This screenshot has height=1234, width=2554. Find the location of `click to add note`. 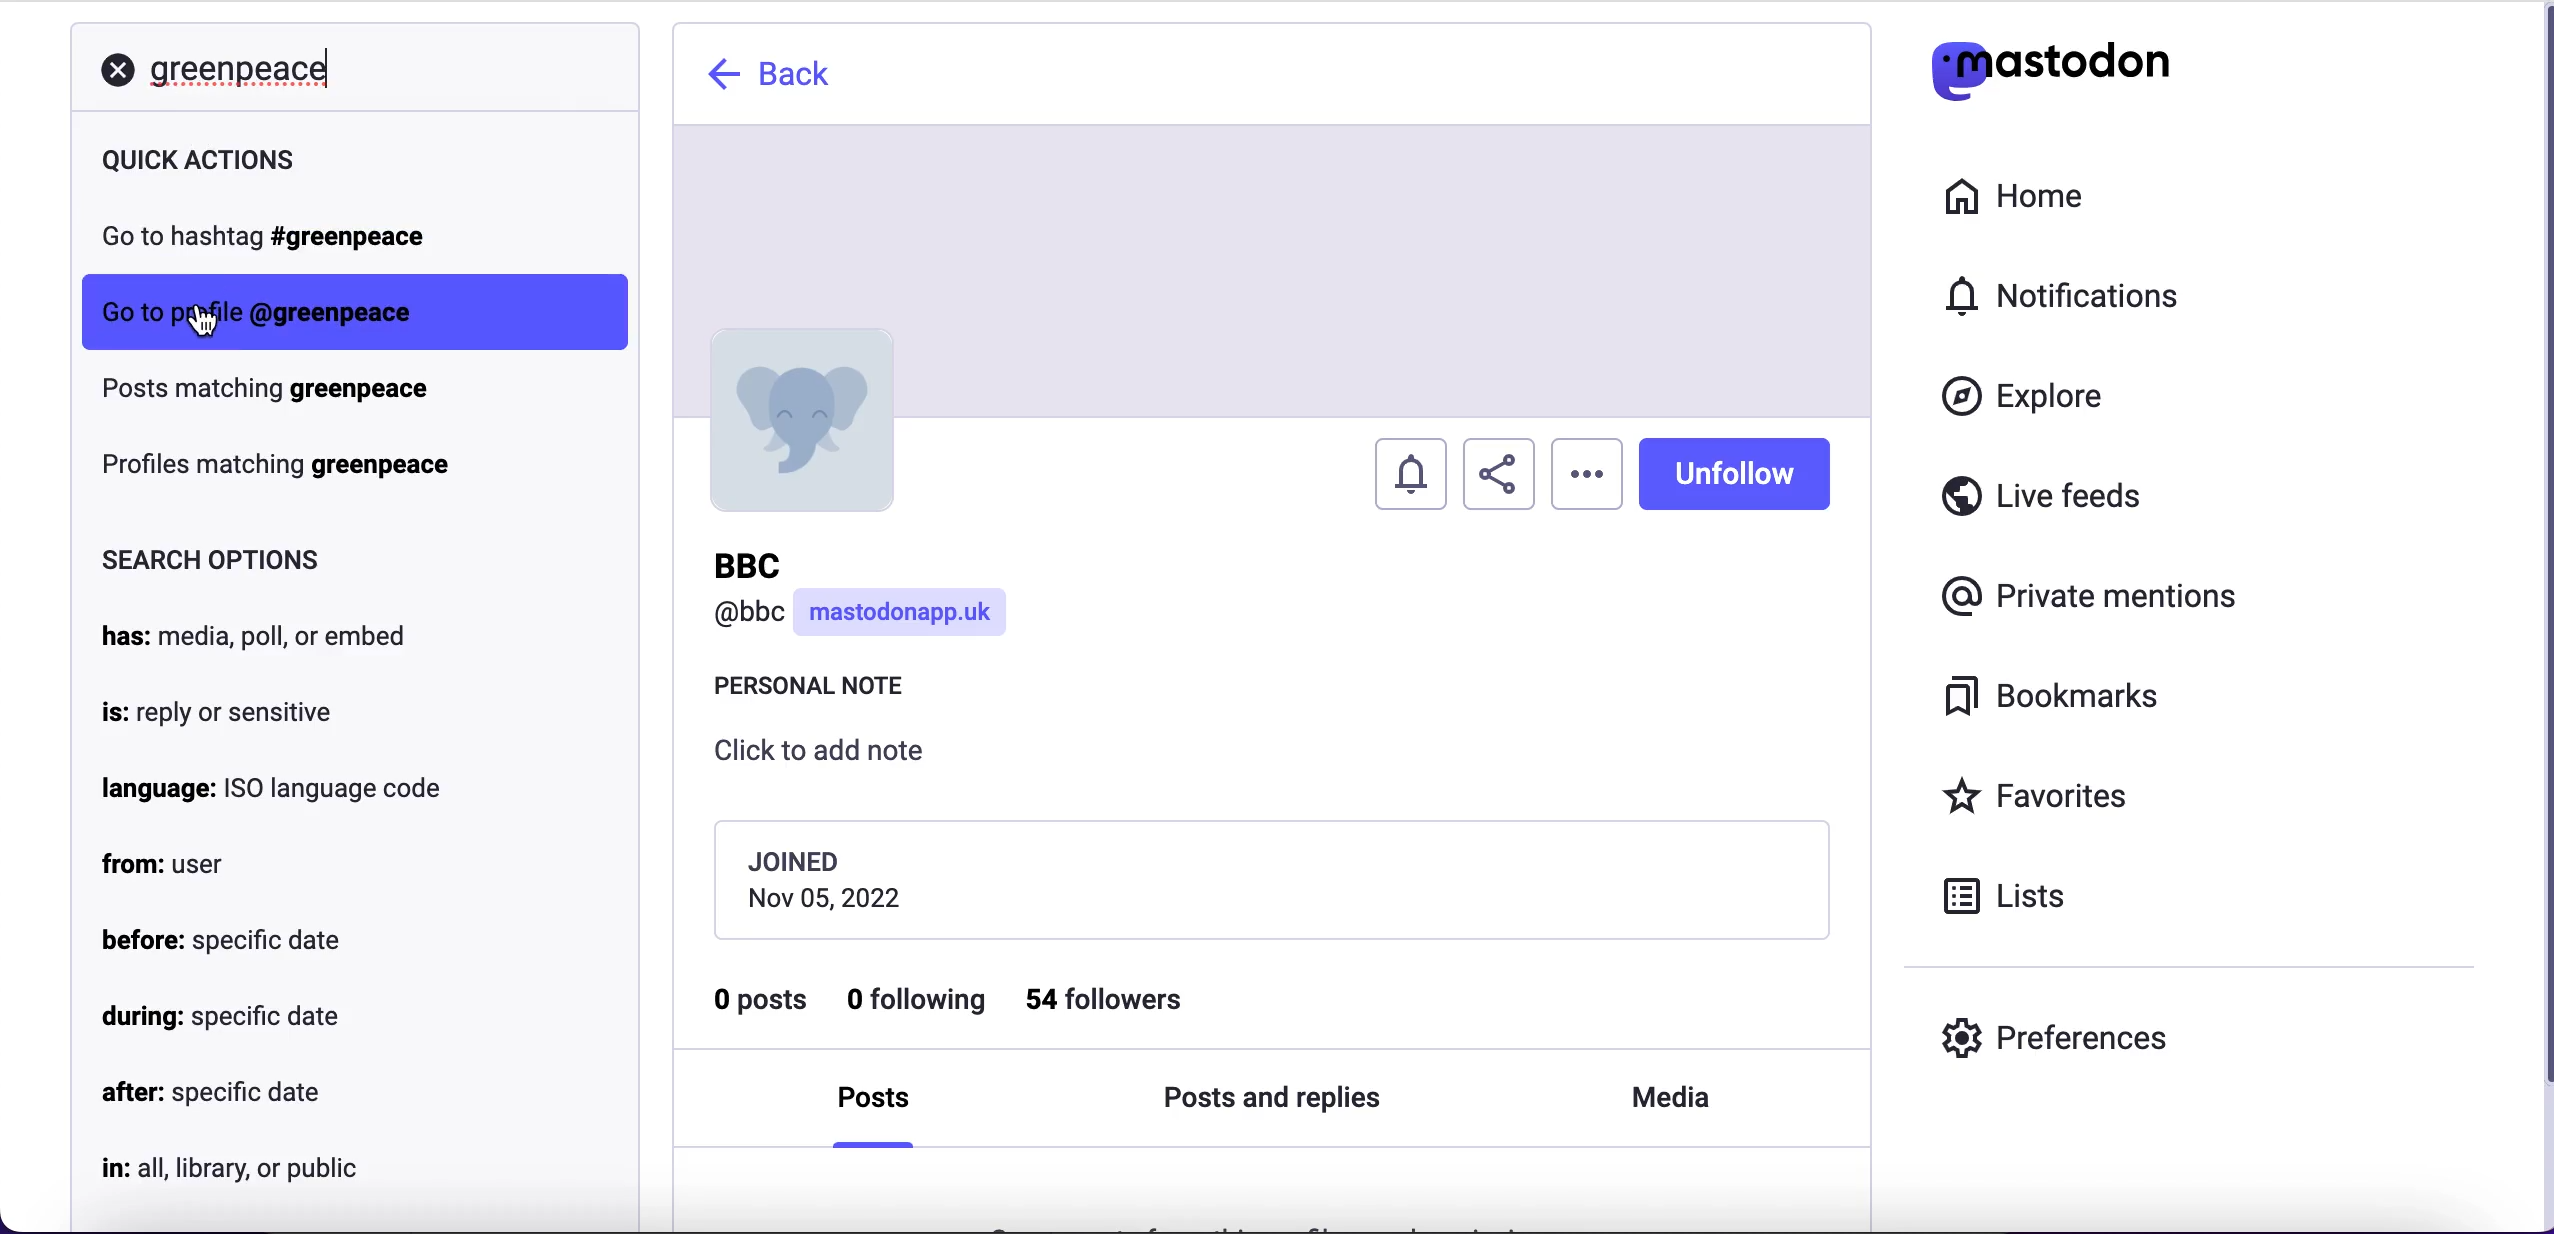

click to add note is located at coordinates (836, 758).